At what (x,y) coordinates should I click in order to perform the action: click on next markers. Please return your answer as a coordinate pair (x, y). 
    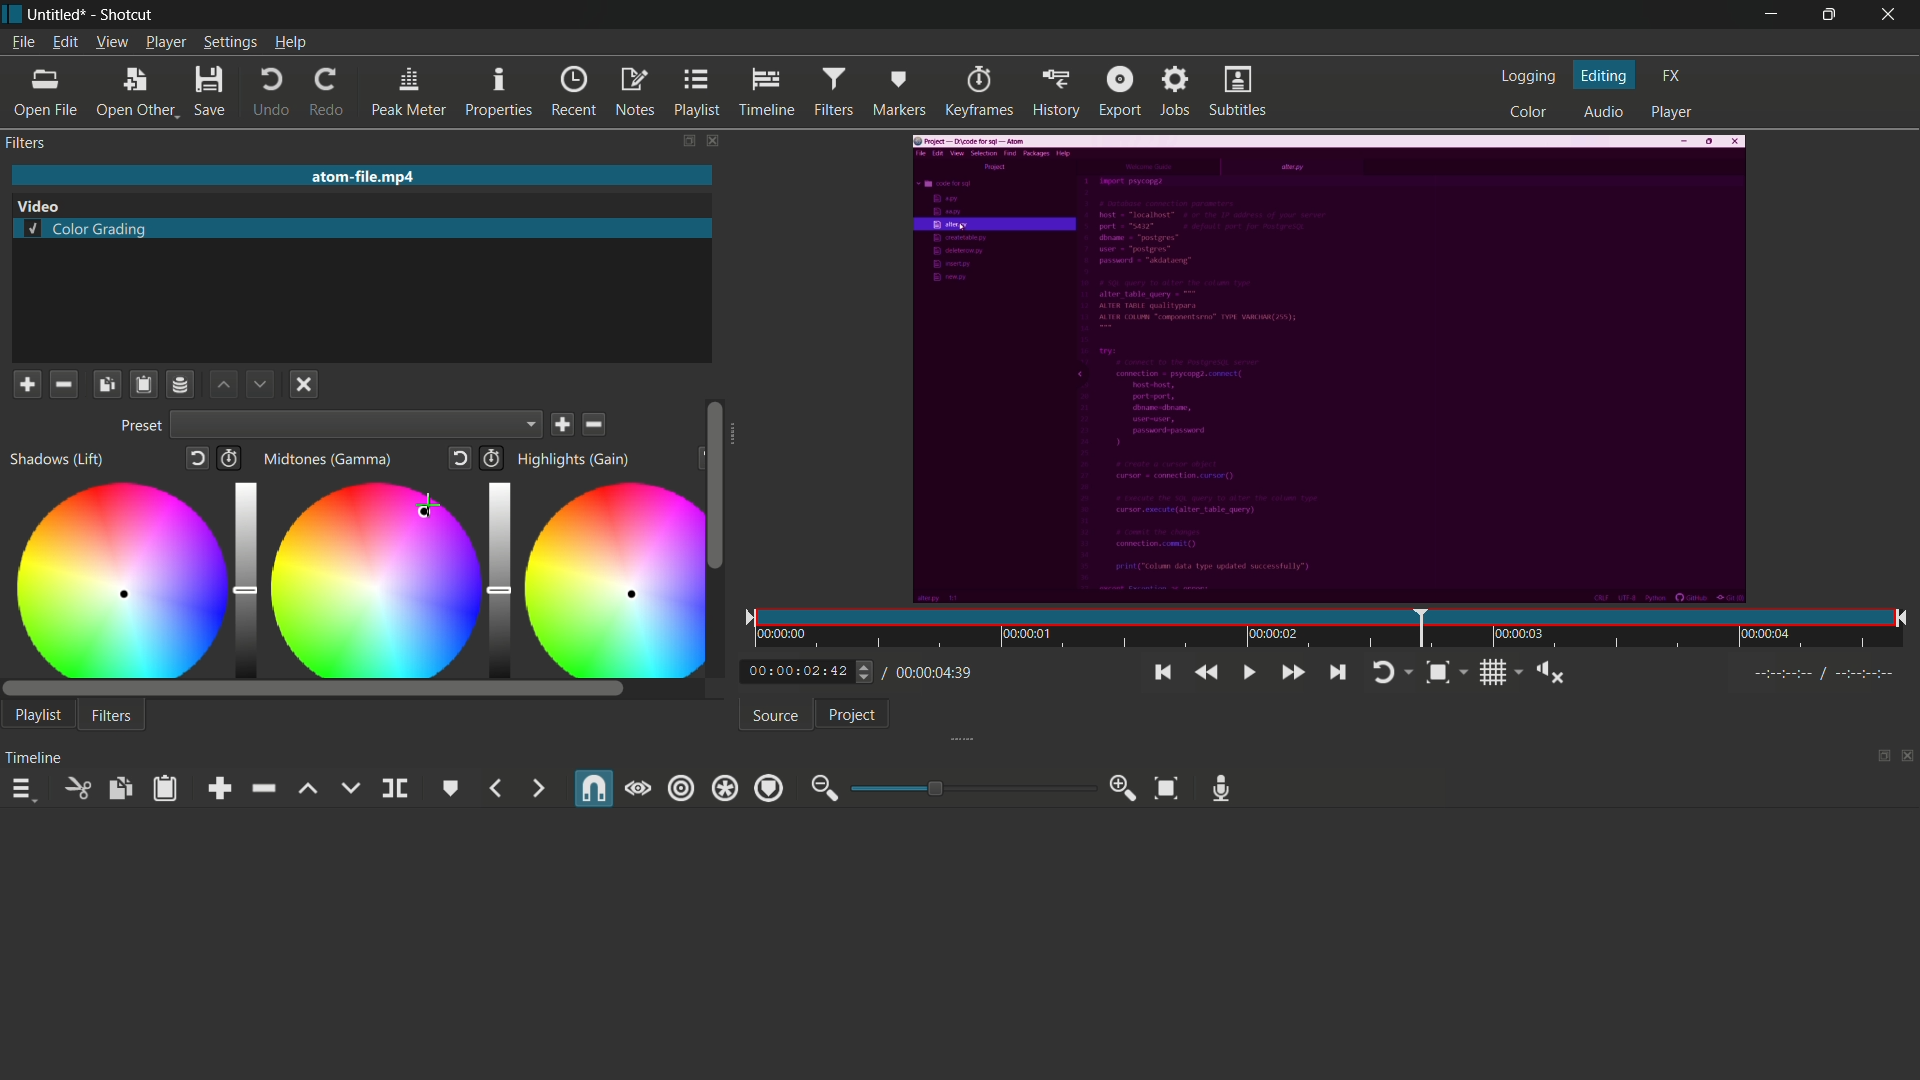
    Looking at the image, I should click on (536, 788).